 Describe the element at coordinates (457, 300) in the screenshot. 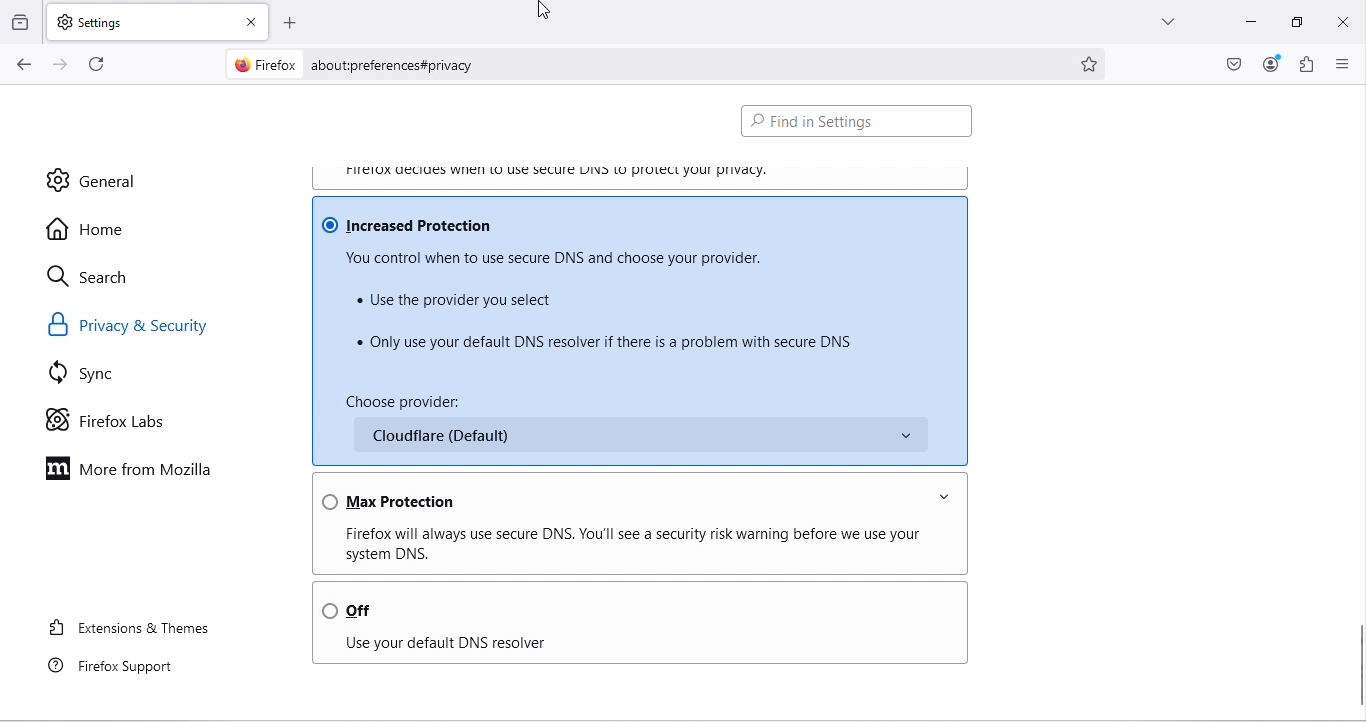

I see `« Use the provider you select` at that location.